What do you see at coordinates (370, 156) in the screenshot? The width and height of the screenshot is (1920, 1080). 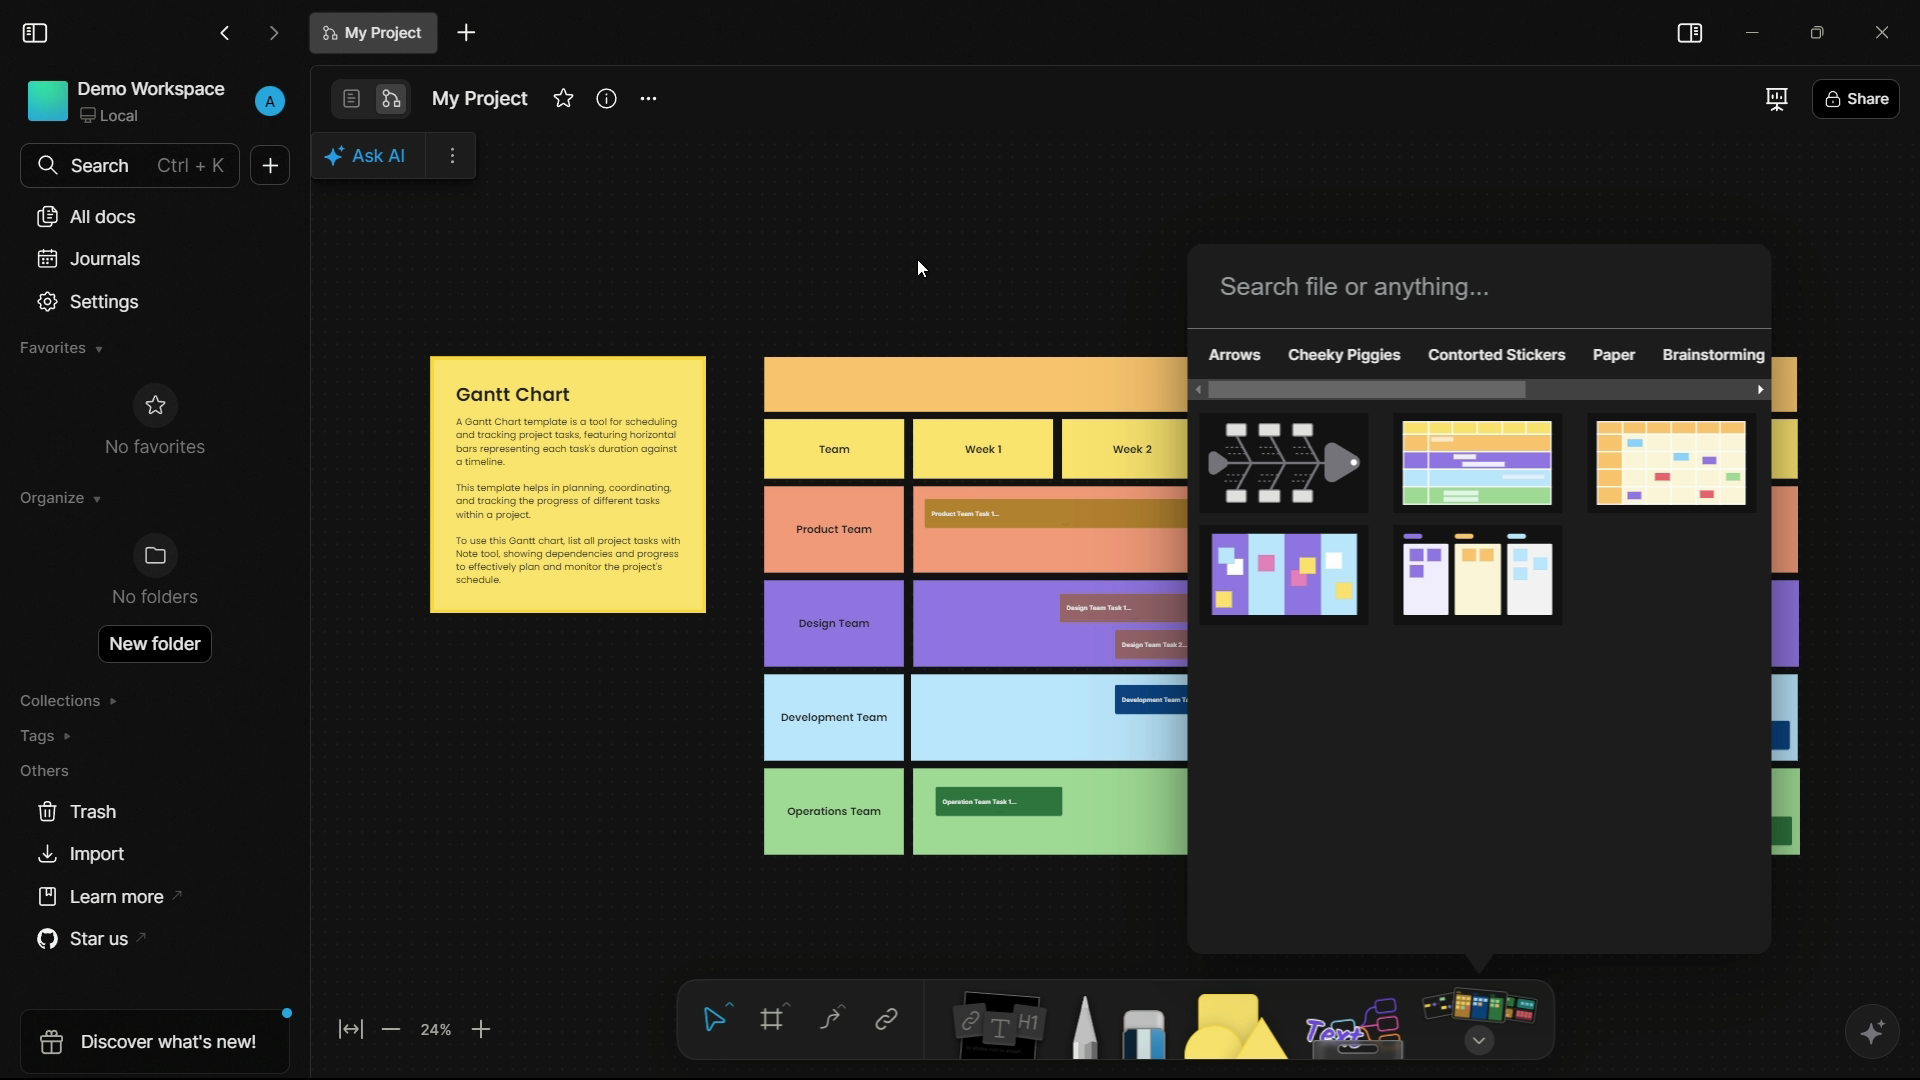 I see `Ask Al` at bounding box center [370, 156].